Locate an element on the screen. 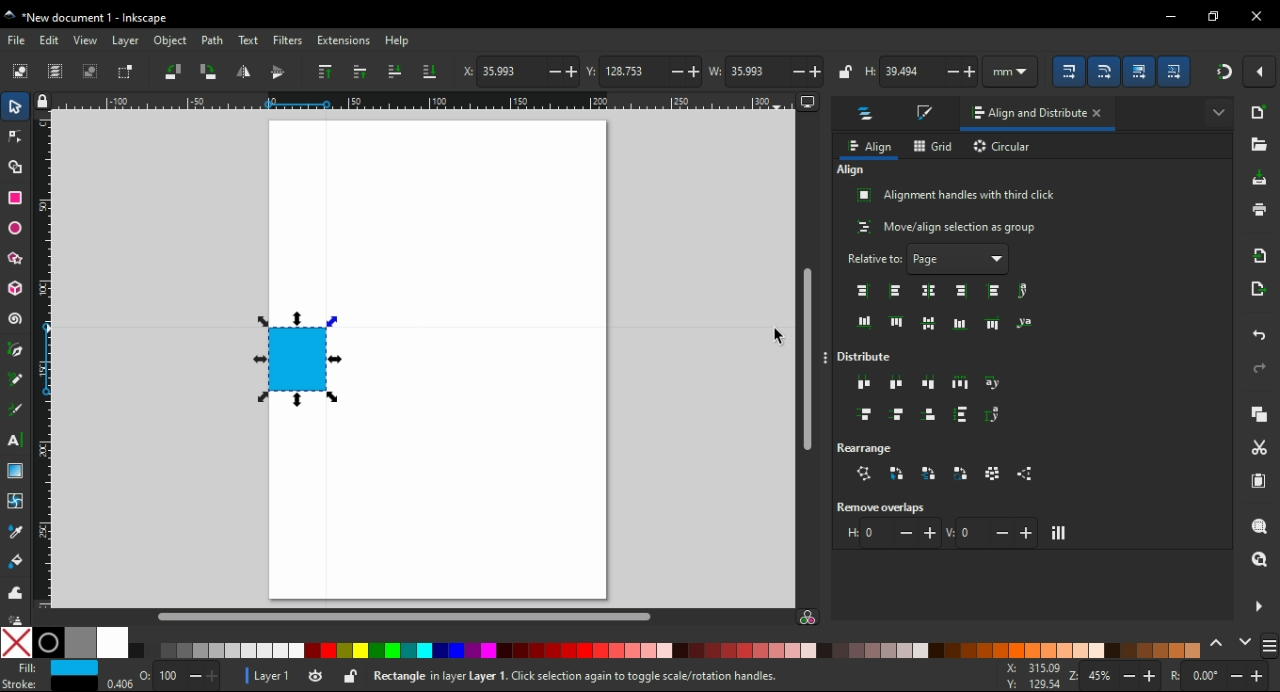  cursor co-ordinates is located at coordinates (1029, 676).